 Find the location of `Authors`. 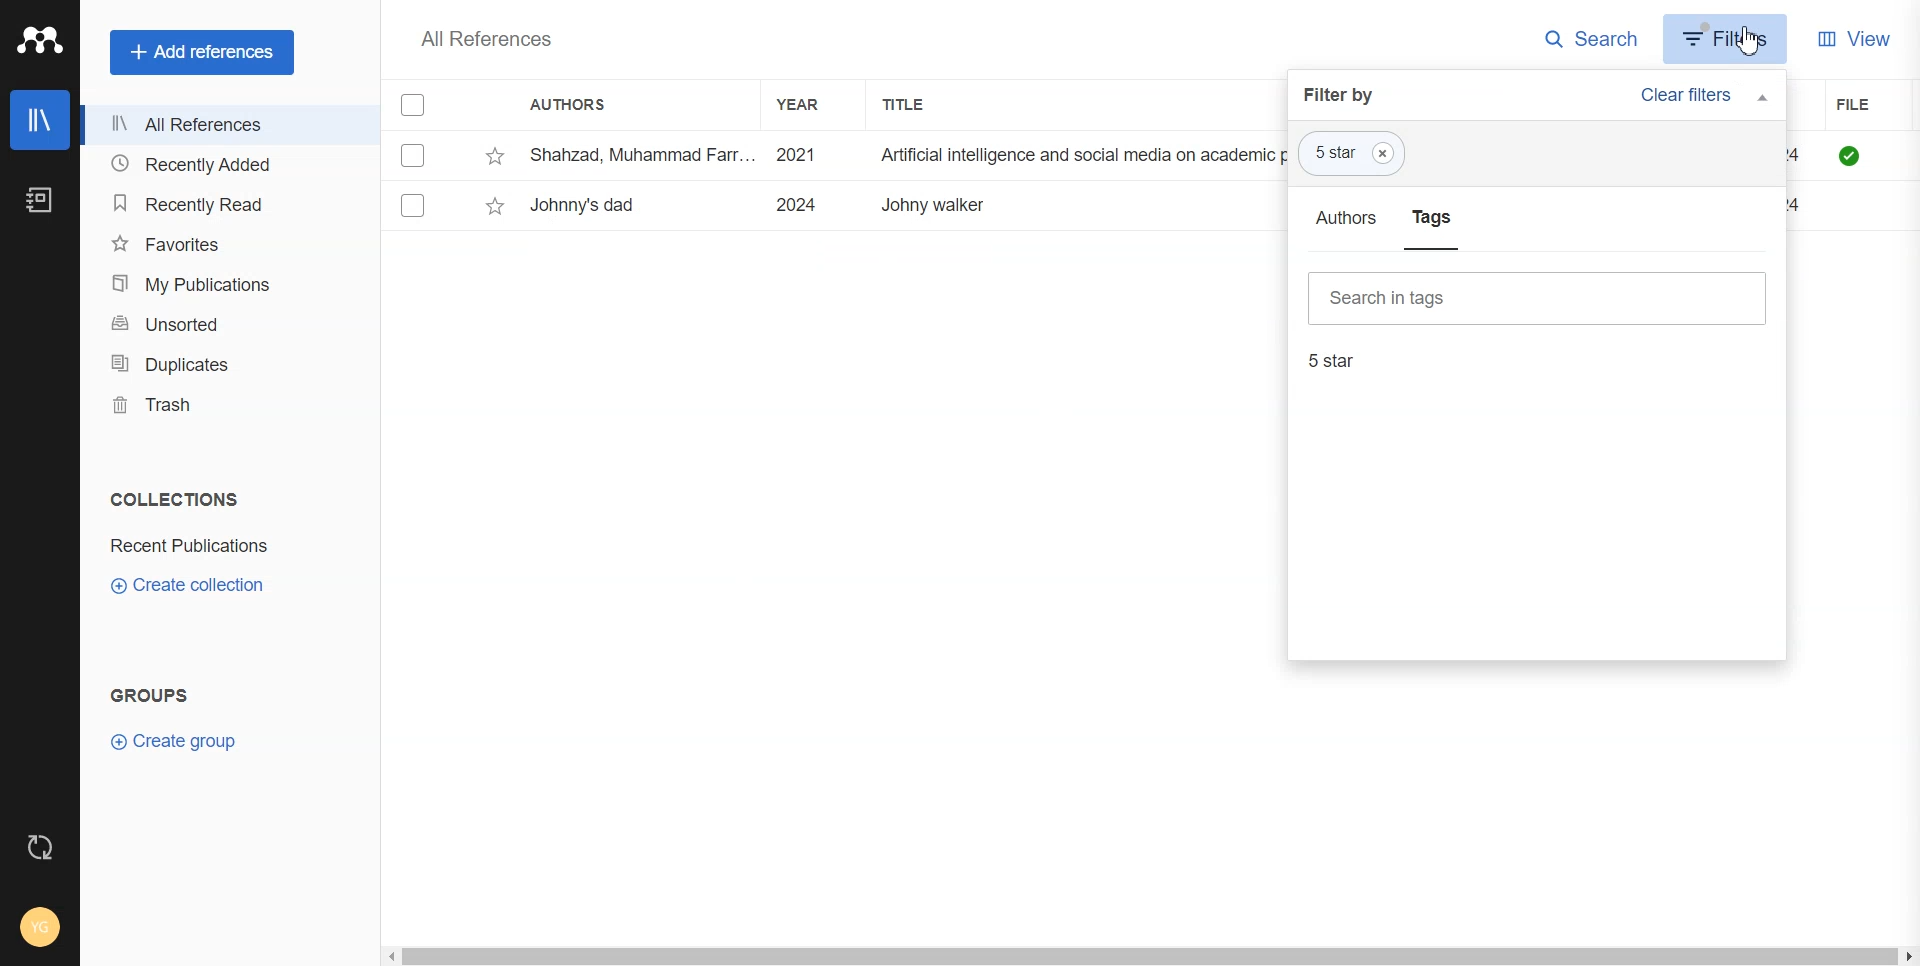

Authors is located at coordinates (1343, 221).